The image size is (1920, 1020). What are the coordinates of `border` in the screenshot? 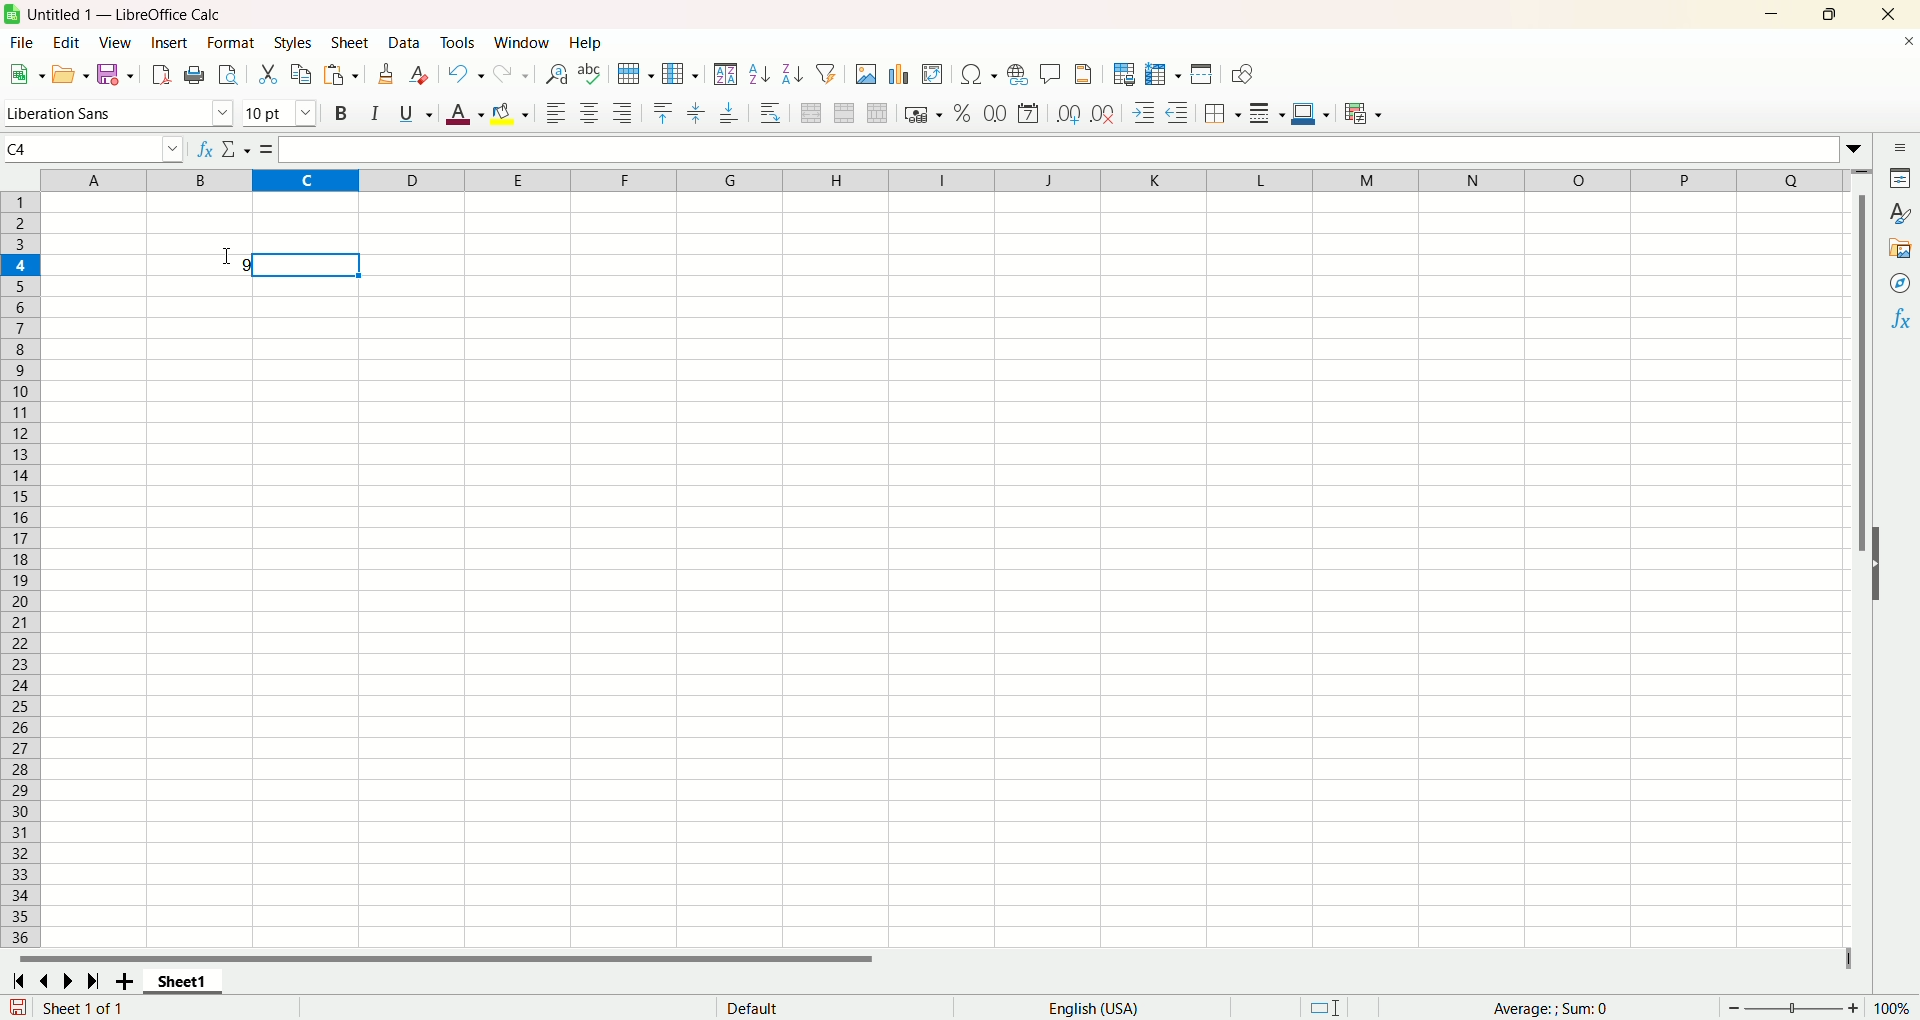 It's located at (1223, 113).